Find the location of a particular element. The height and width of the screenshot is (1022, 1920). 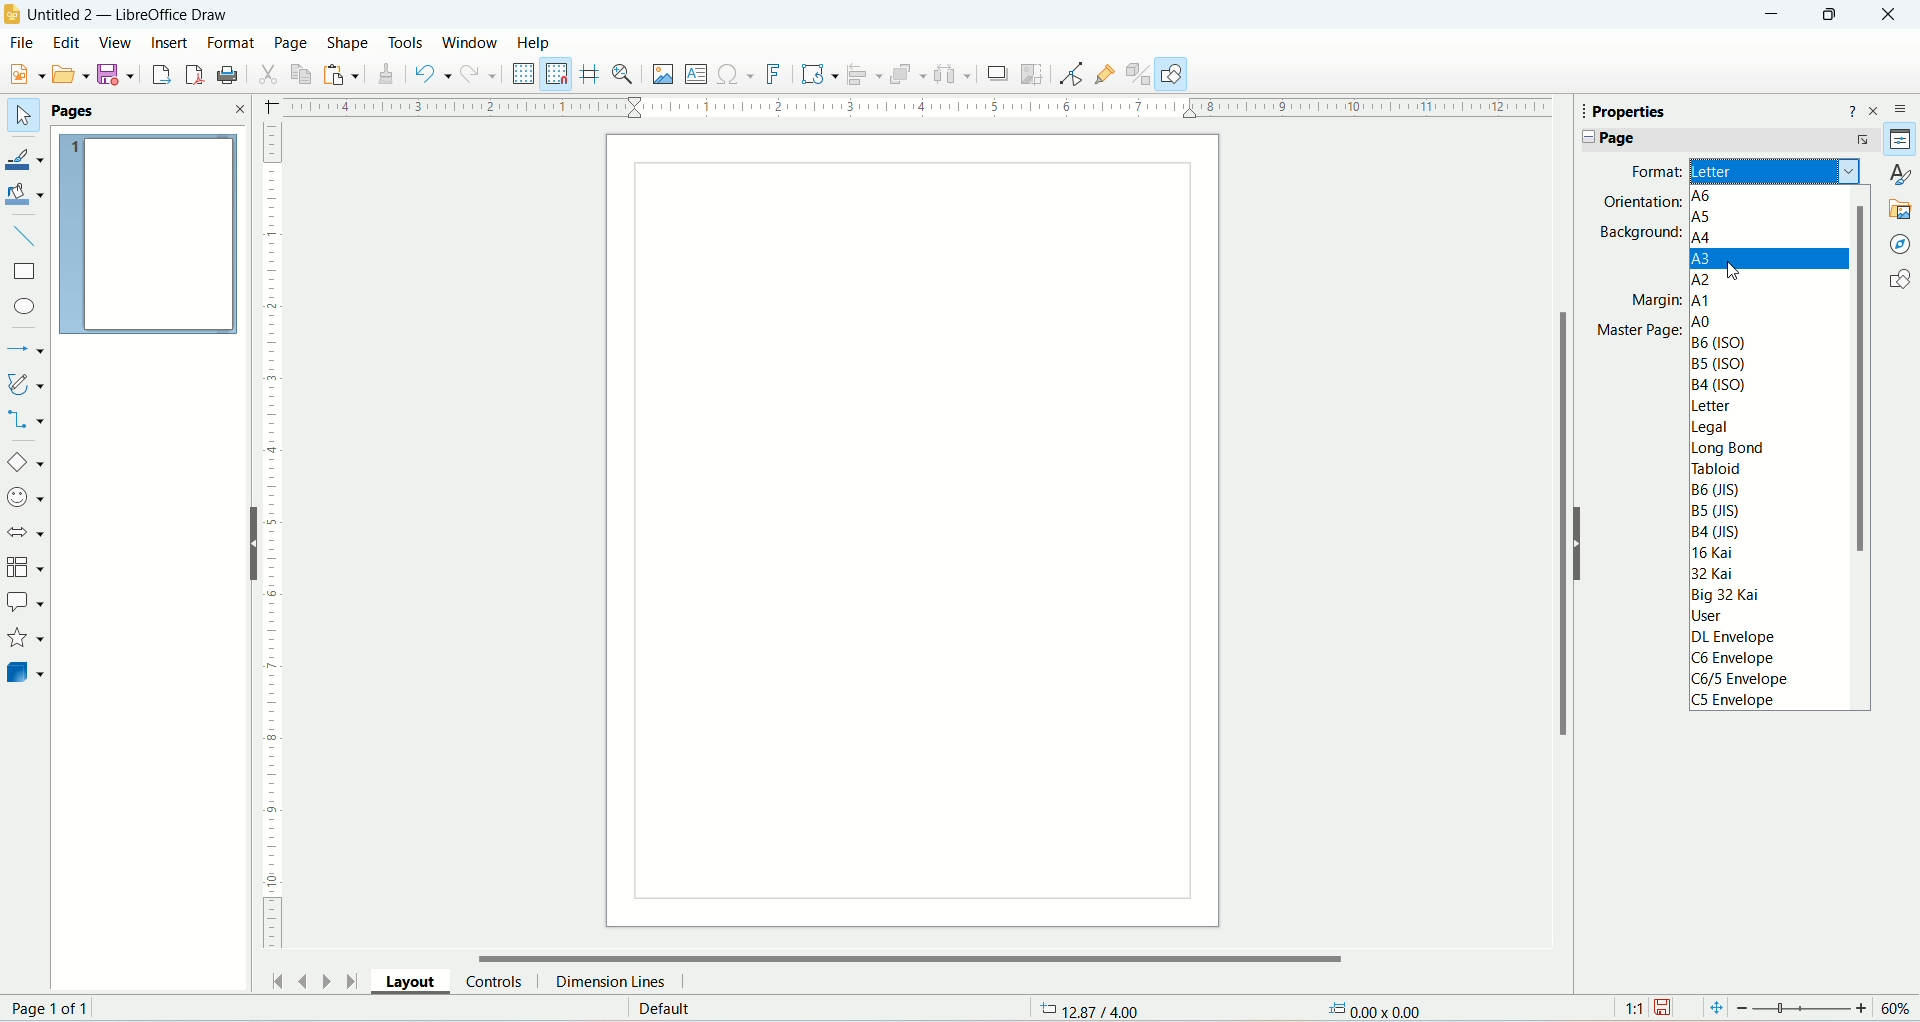

help is located at coordinates (536, 43).